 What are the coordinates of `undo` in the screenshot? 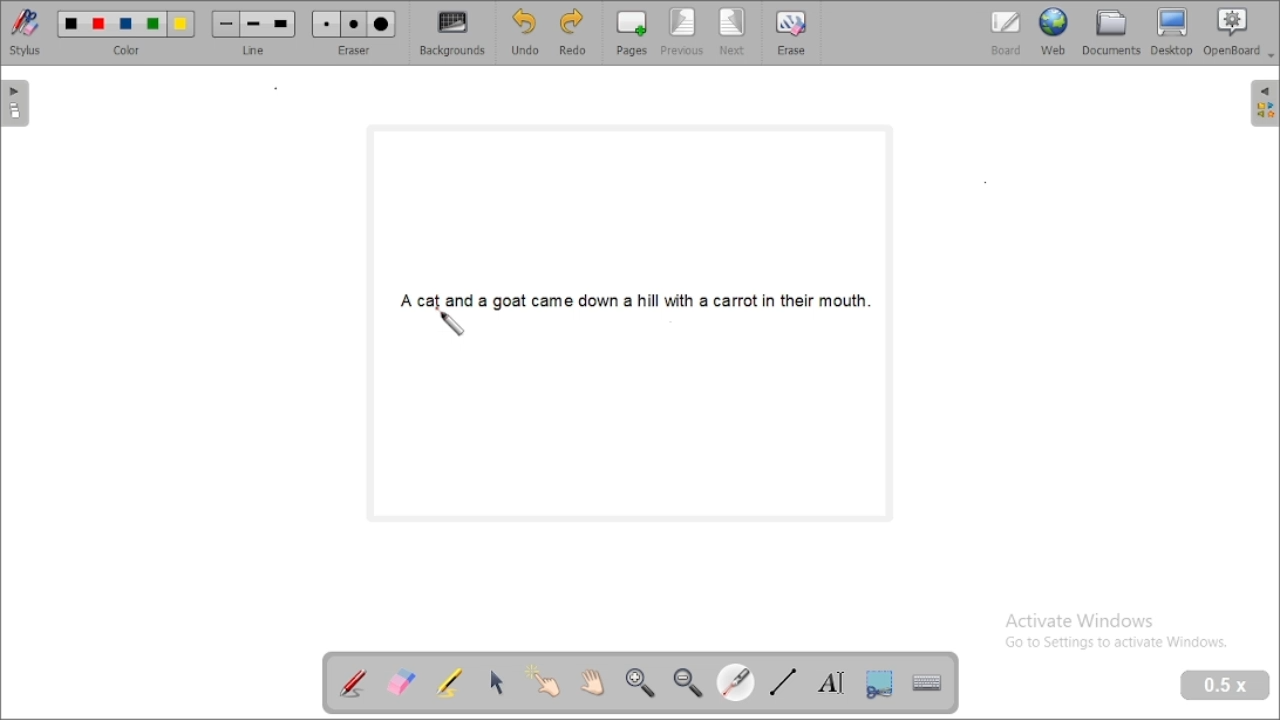 It's located at (525, 33).